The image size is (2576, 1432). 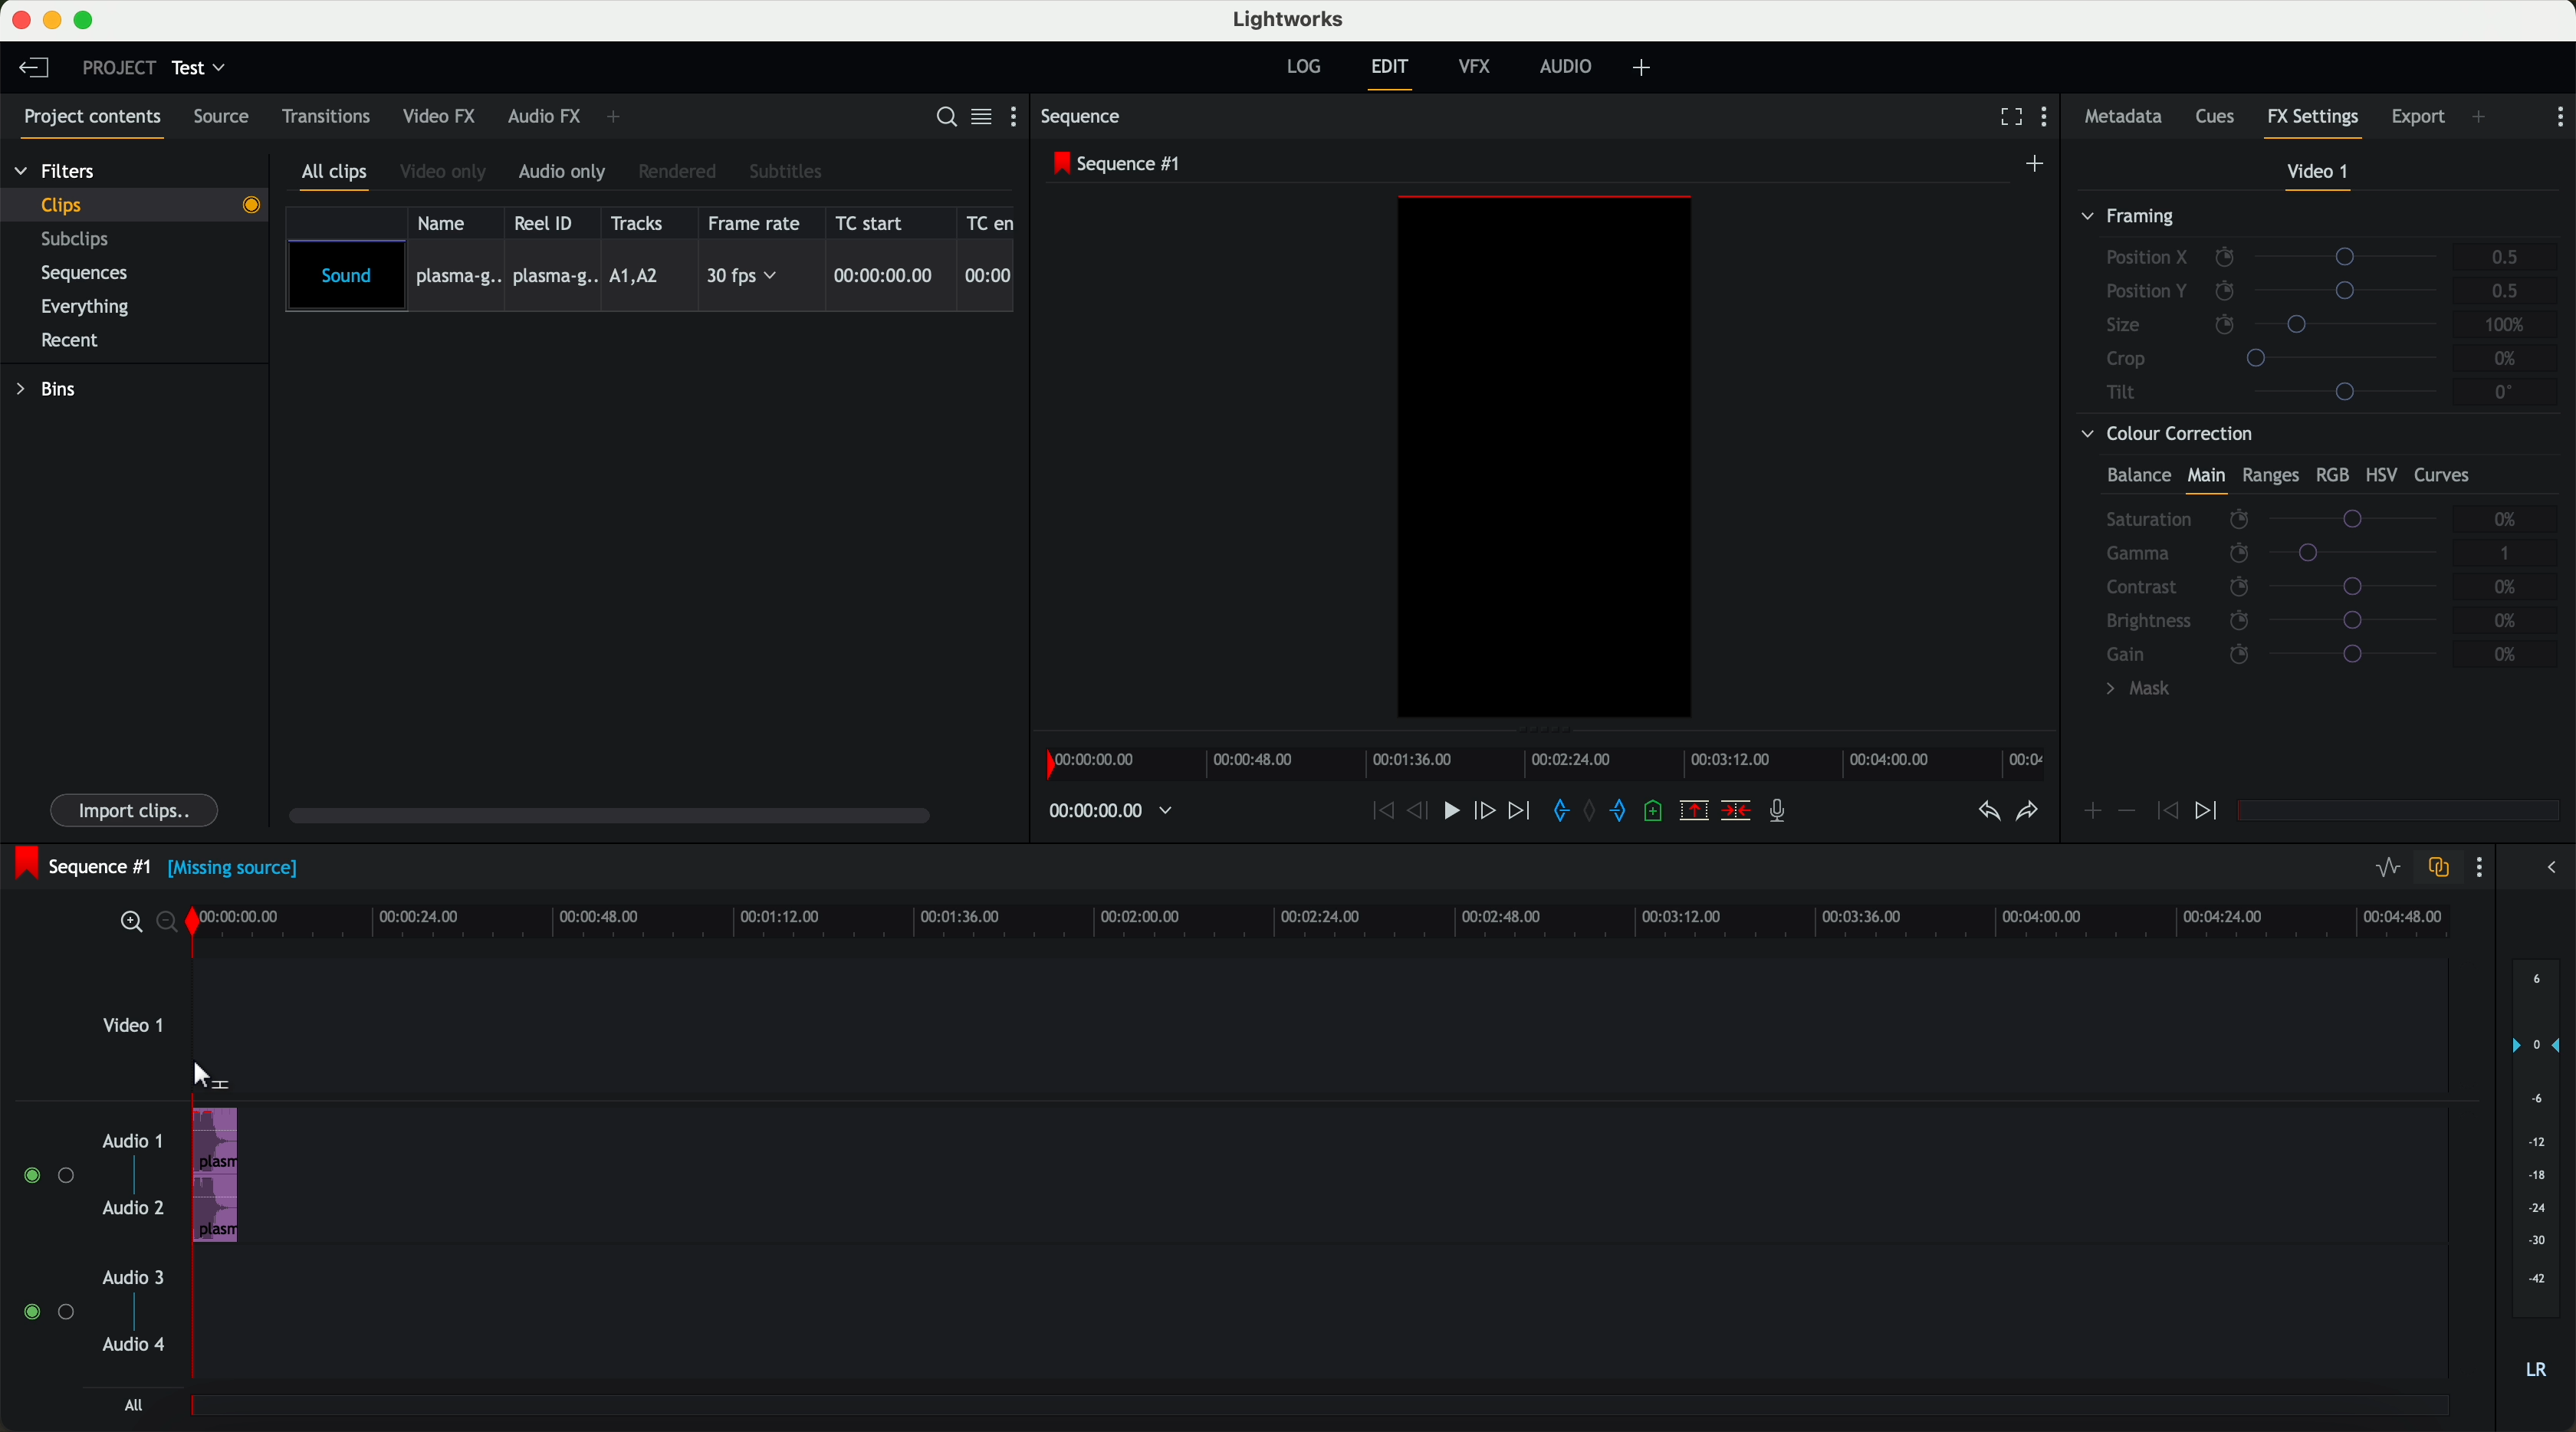 What do you see at coordinates (1479, 70) in the screenshot?
I see `VFX` at bounding box center [1479, 70].